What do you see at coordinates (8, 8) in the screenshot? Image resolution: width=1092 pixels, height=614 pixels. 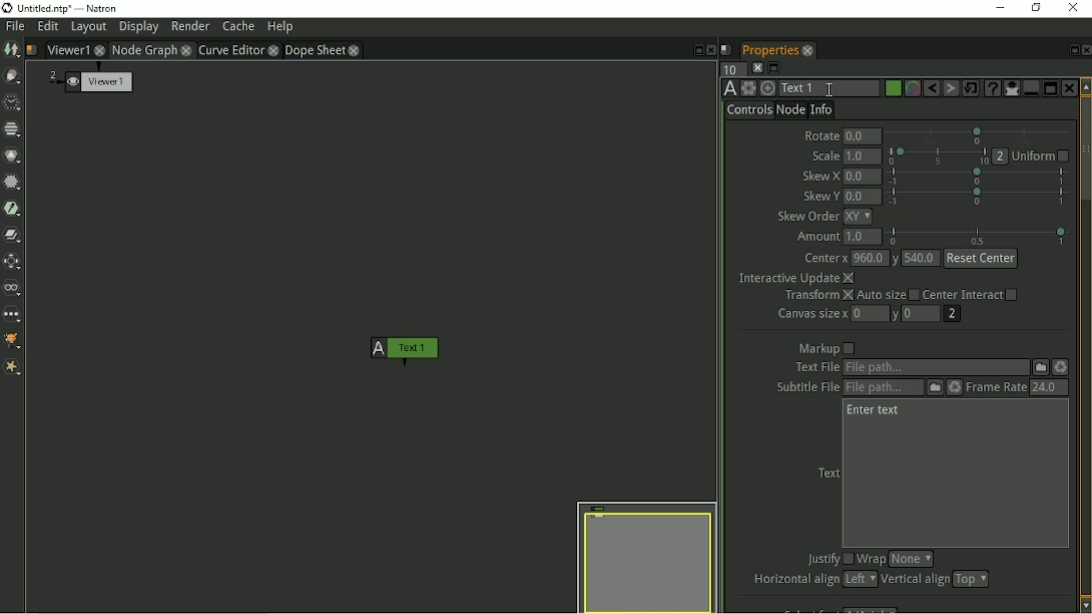 I see `logo` at bounding box center [8, 8].